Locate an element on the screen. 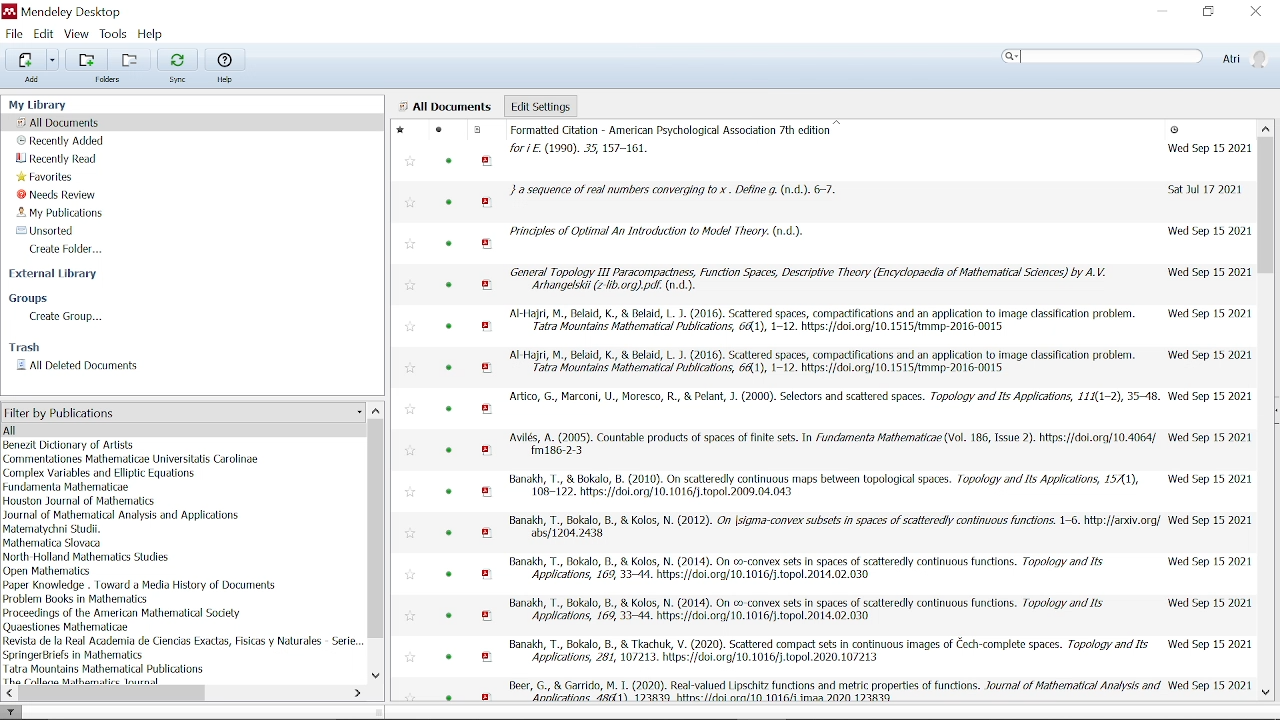  status is located at coordinates (449, 328).